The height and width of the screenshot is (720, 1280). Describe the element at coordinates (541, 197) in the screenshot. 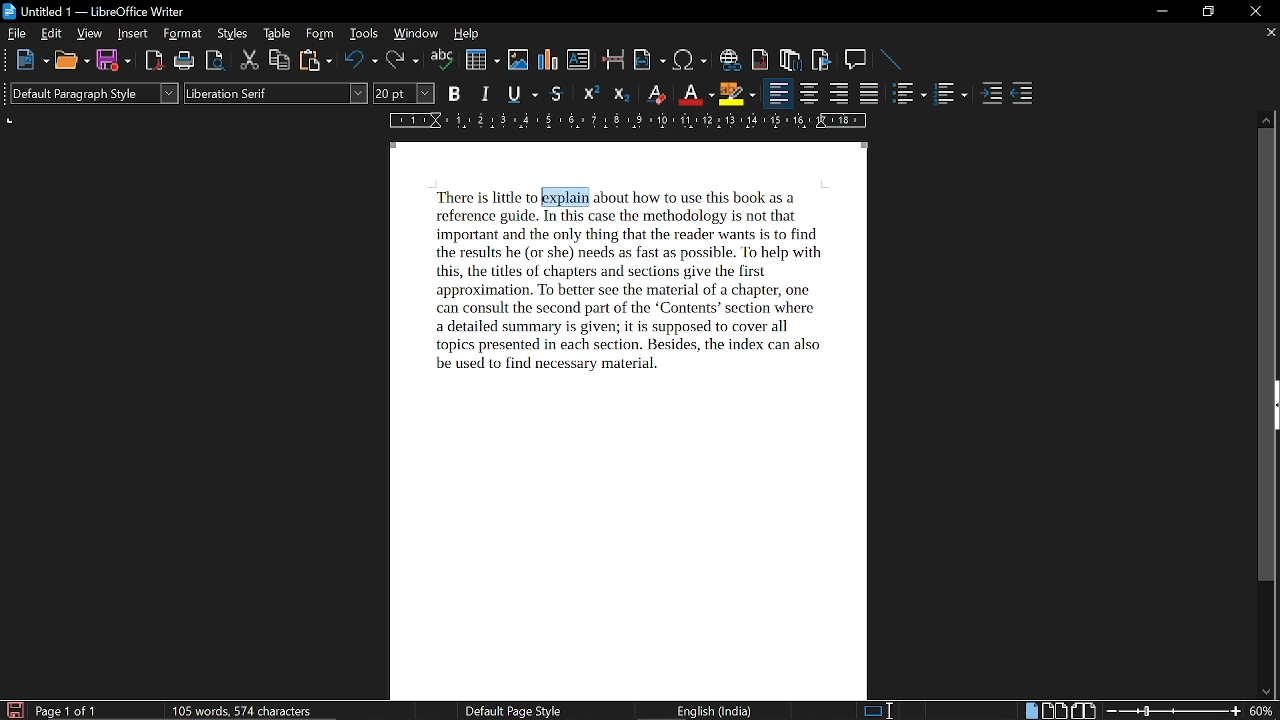

I see `cursor` at that location.